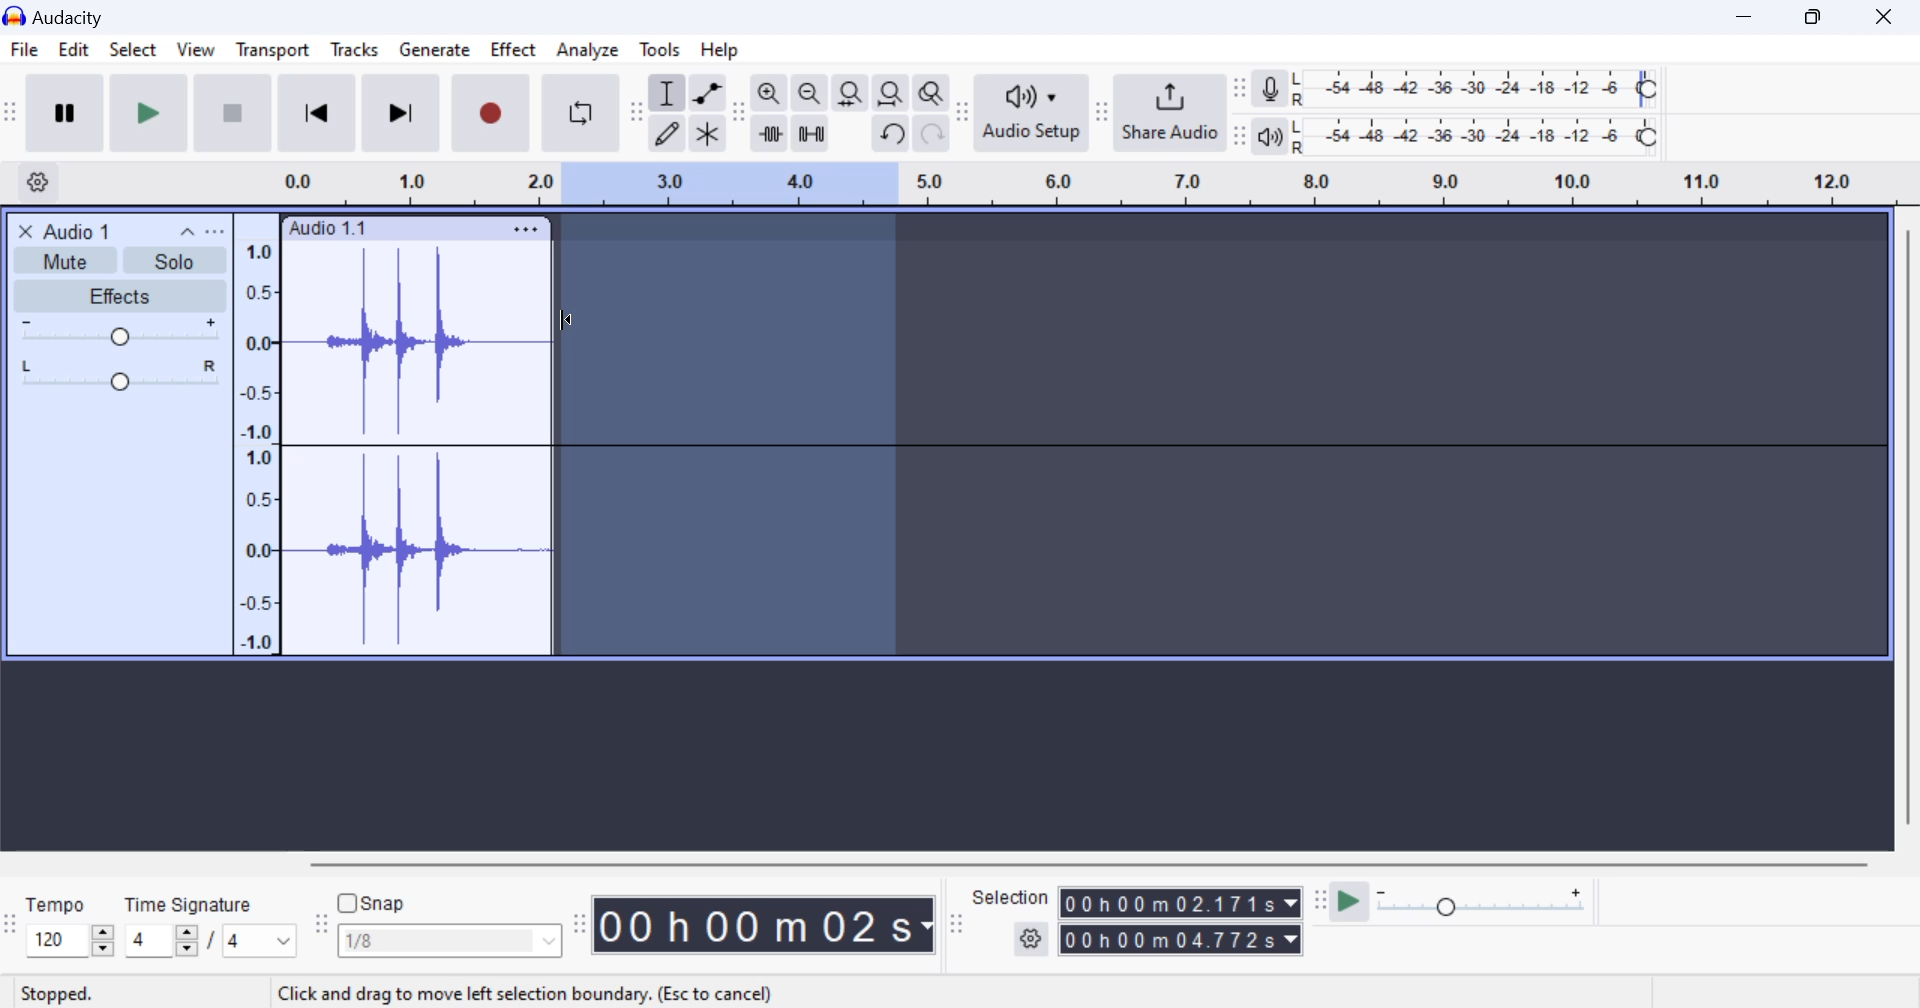 This screenshot has width=1920, height=1008. Describe the element at coordinates (768, 924) in the screenshot. I see `Clip Length` at that location.